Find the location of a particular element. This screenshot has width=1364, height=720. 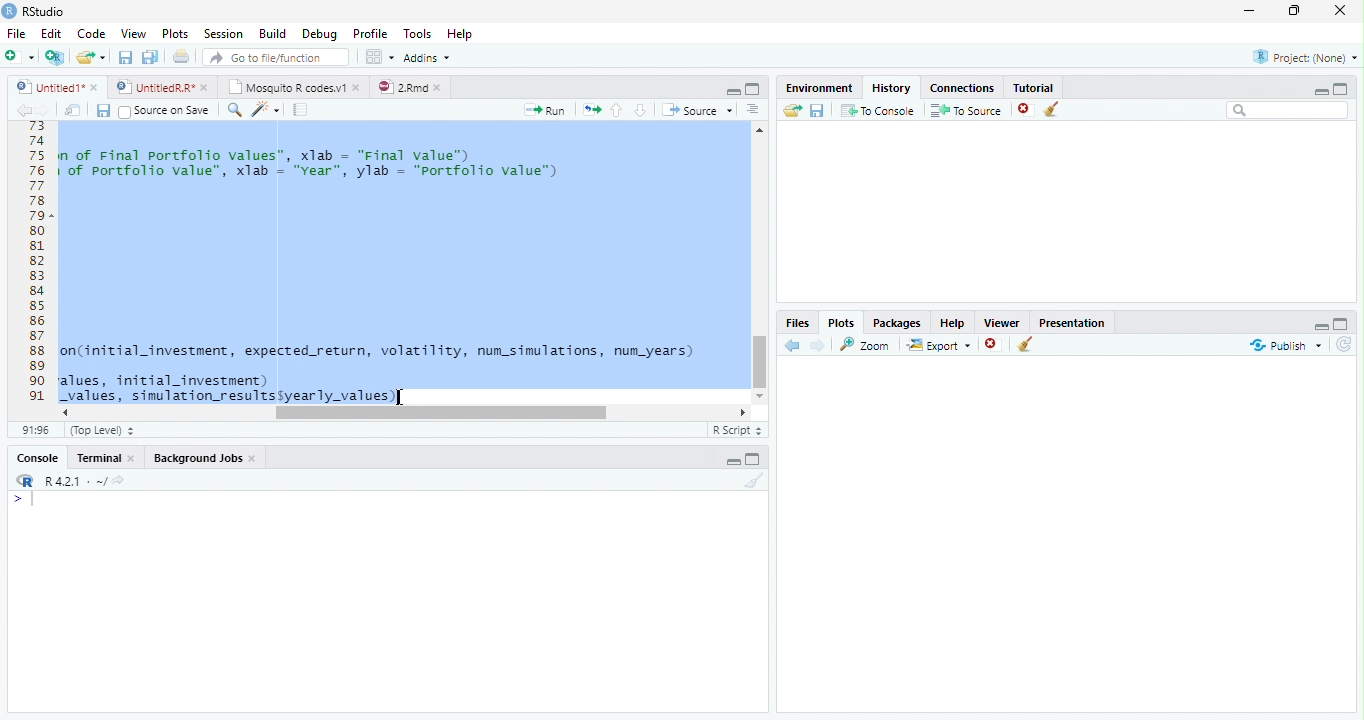

Scroll Right is located at coordinates (743, 411).